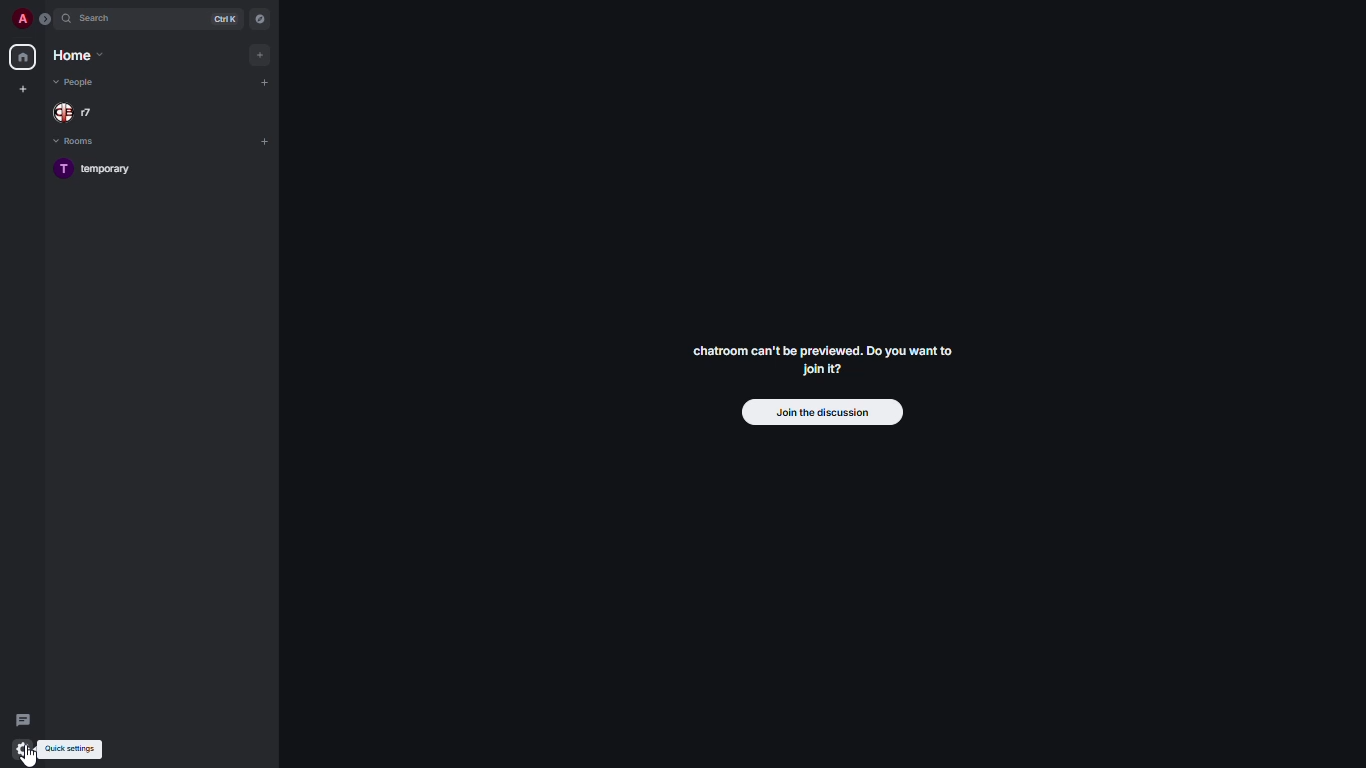 This screenshot has height=768, width=1366. I want to click on add, so click(266, 81).